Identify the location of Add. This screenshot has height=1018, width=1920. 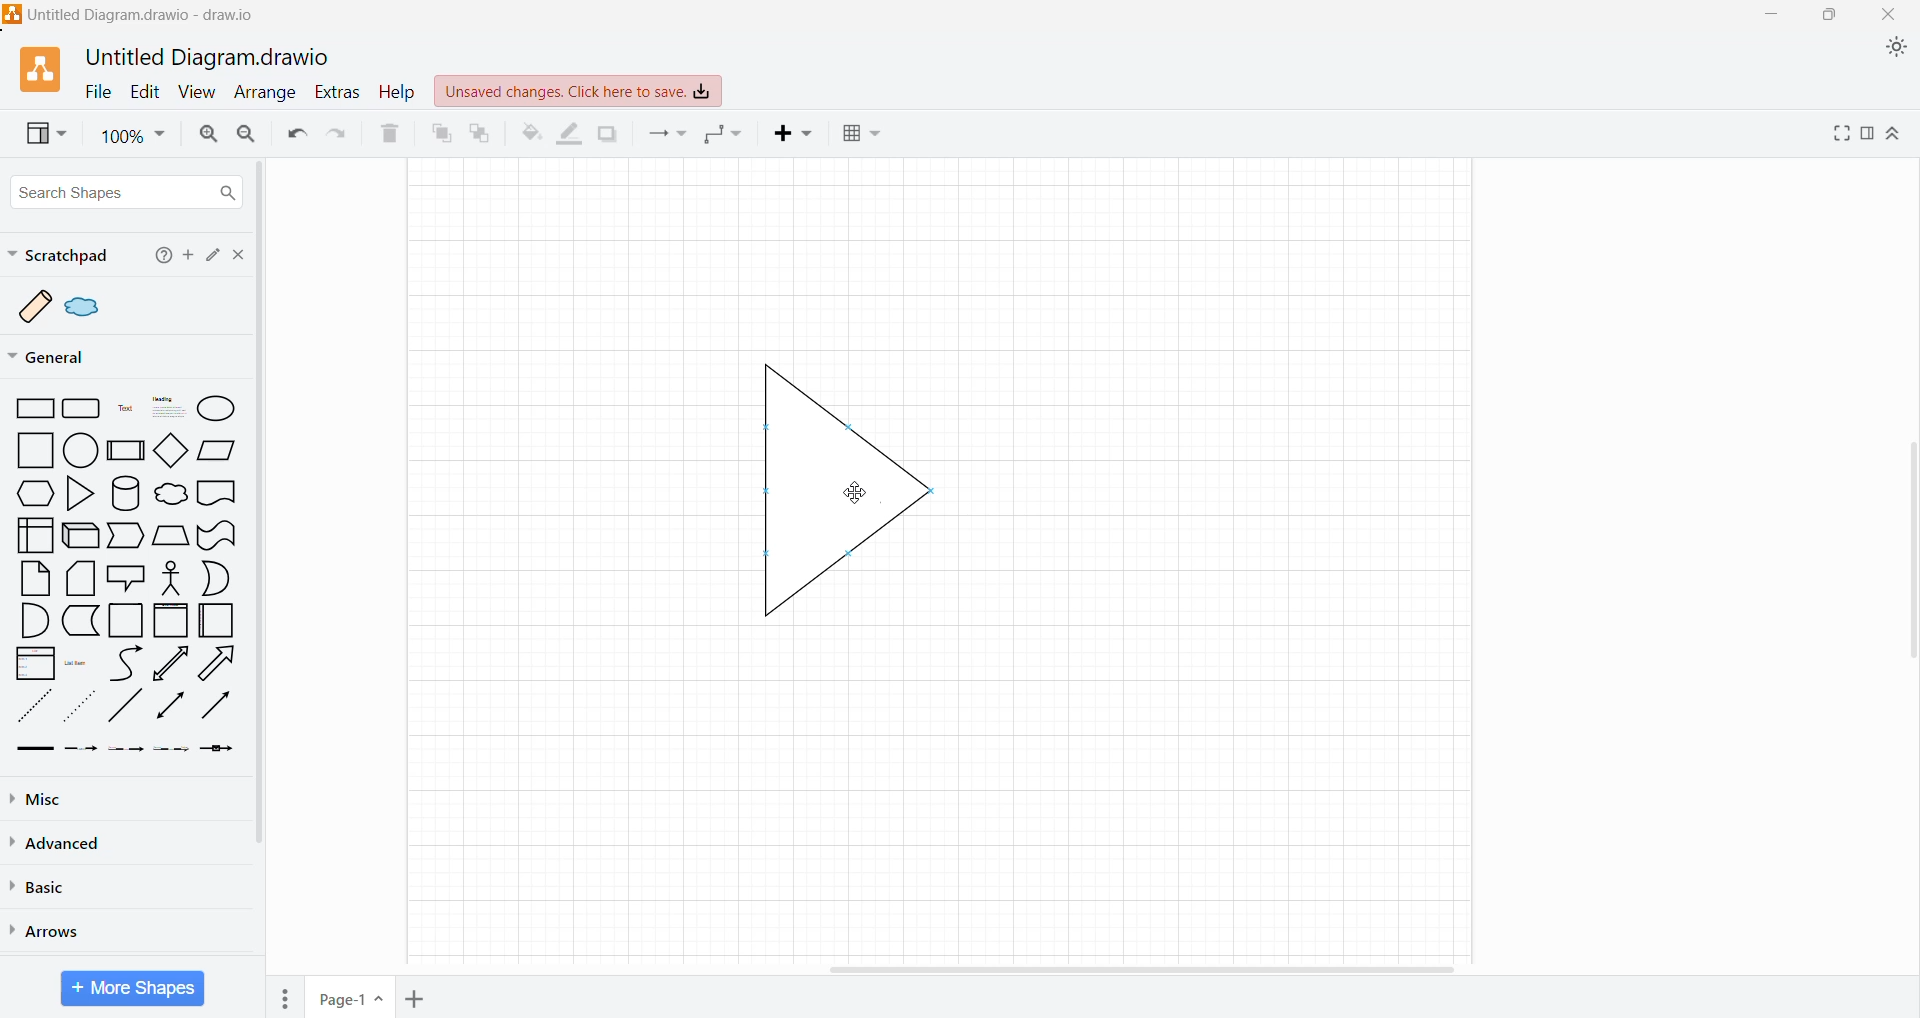
(187, 255).